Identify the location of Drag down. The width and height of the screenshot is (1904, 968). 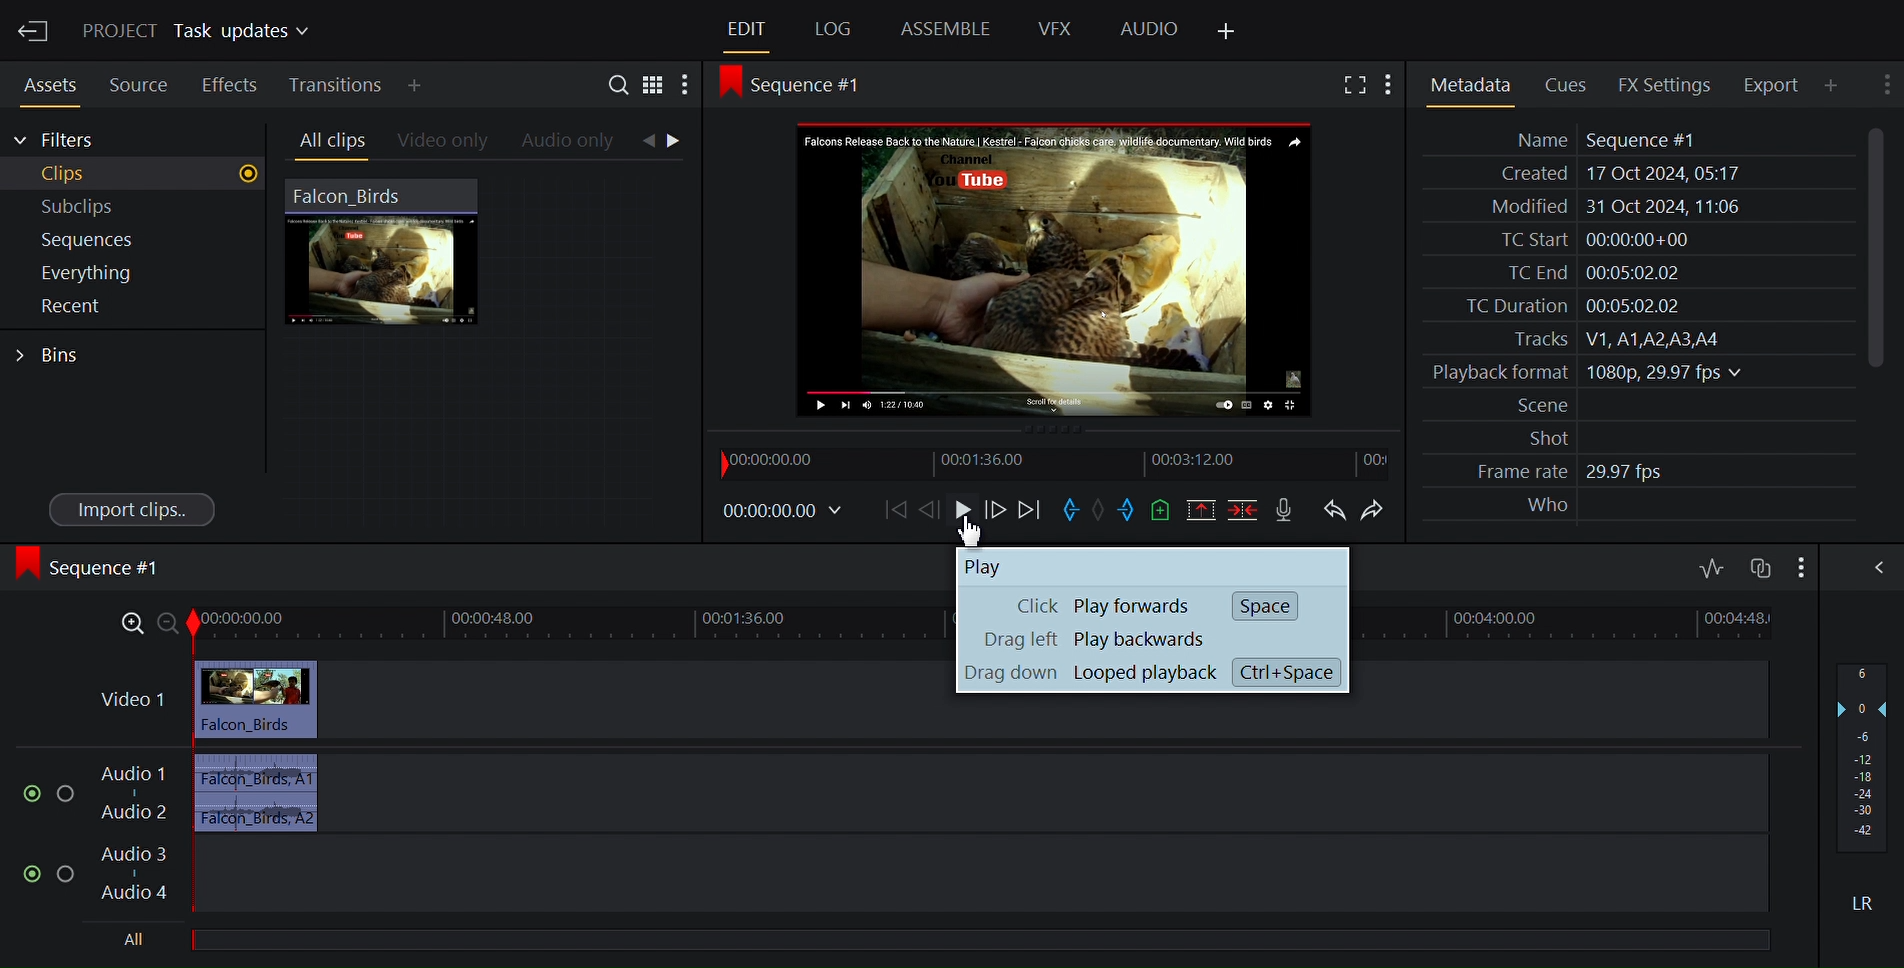
(1006, 676).